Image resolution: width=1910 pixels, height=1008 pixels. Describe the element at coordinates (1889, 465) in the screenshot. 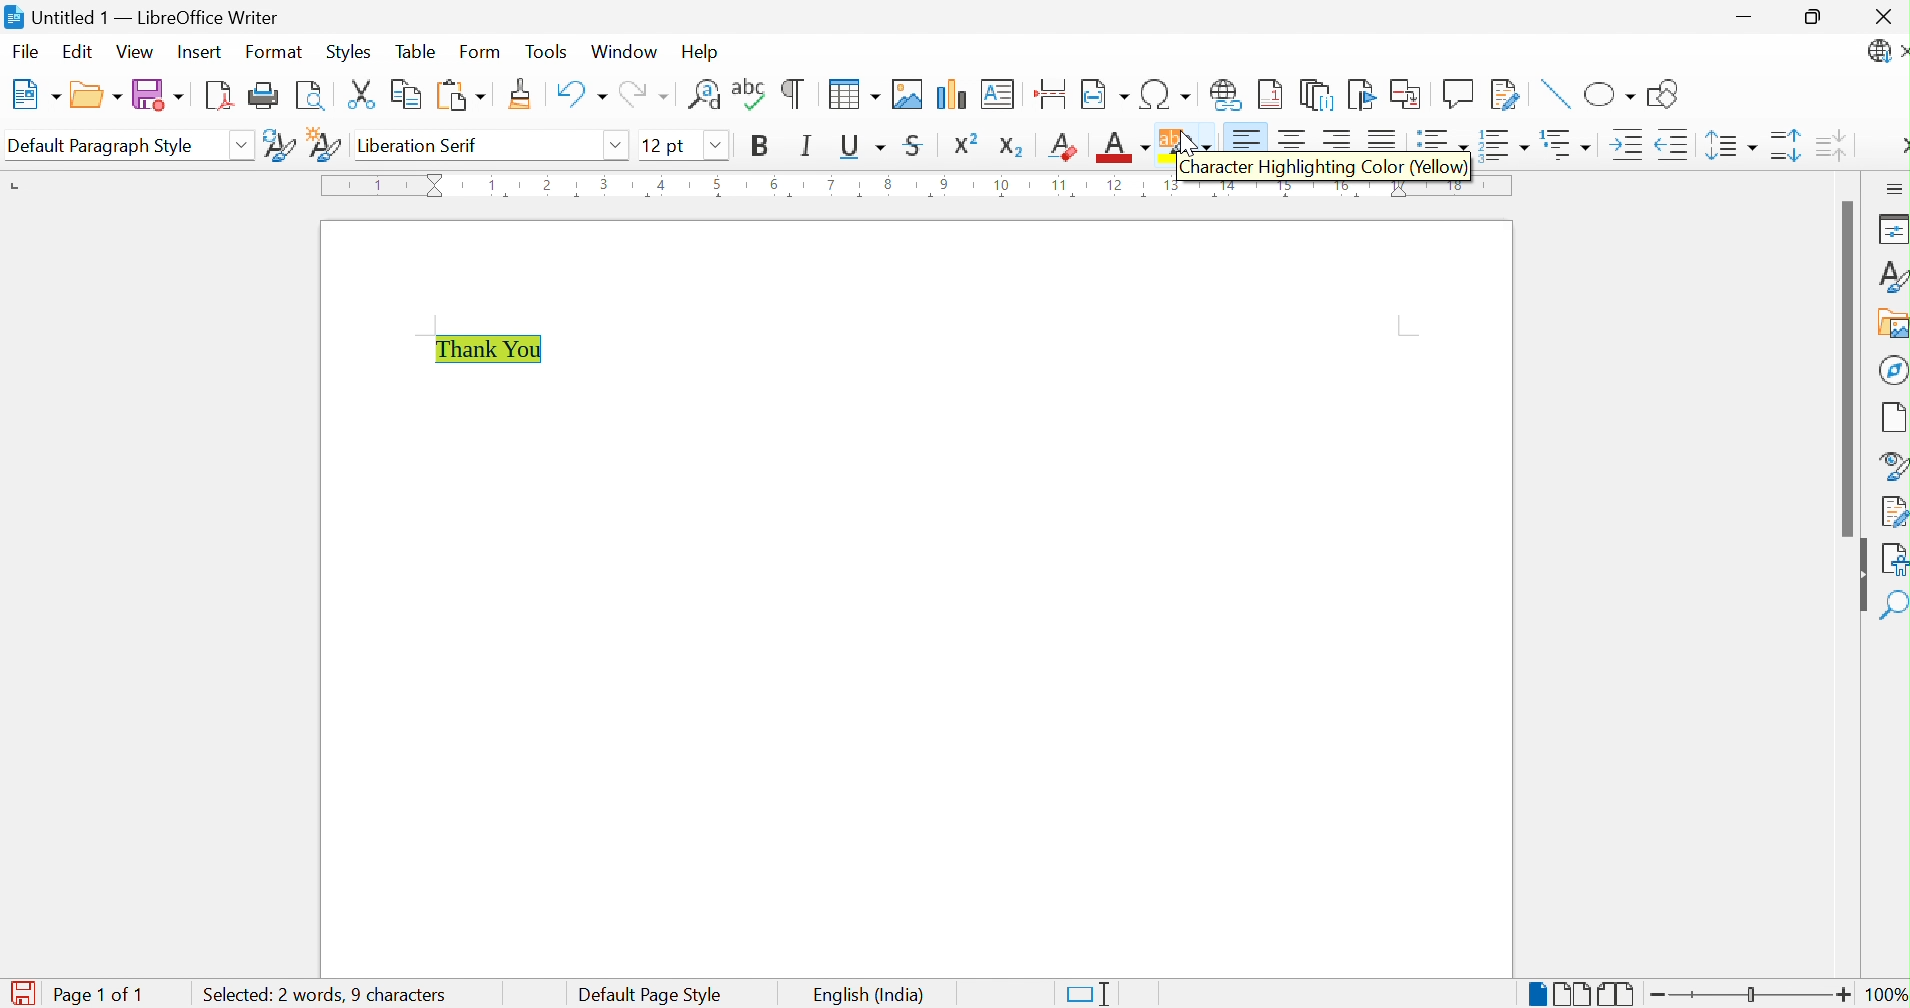

I see `Style Navigator` at that location.